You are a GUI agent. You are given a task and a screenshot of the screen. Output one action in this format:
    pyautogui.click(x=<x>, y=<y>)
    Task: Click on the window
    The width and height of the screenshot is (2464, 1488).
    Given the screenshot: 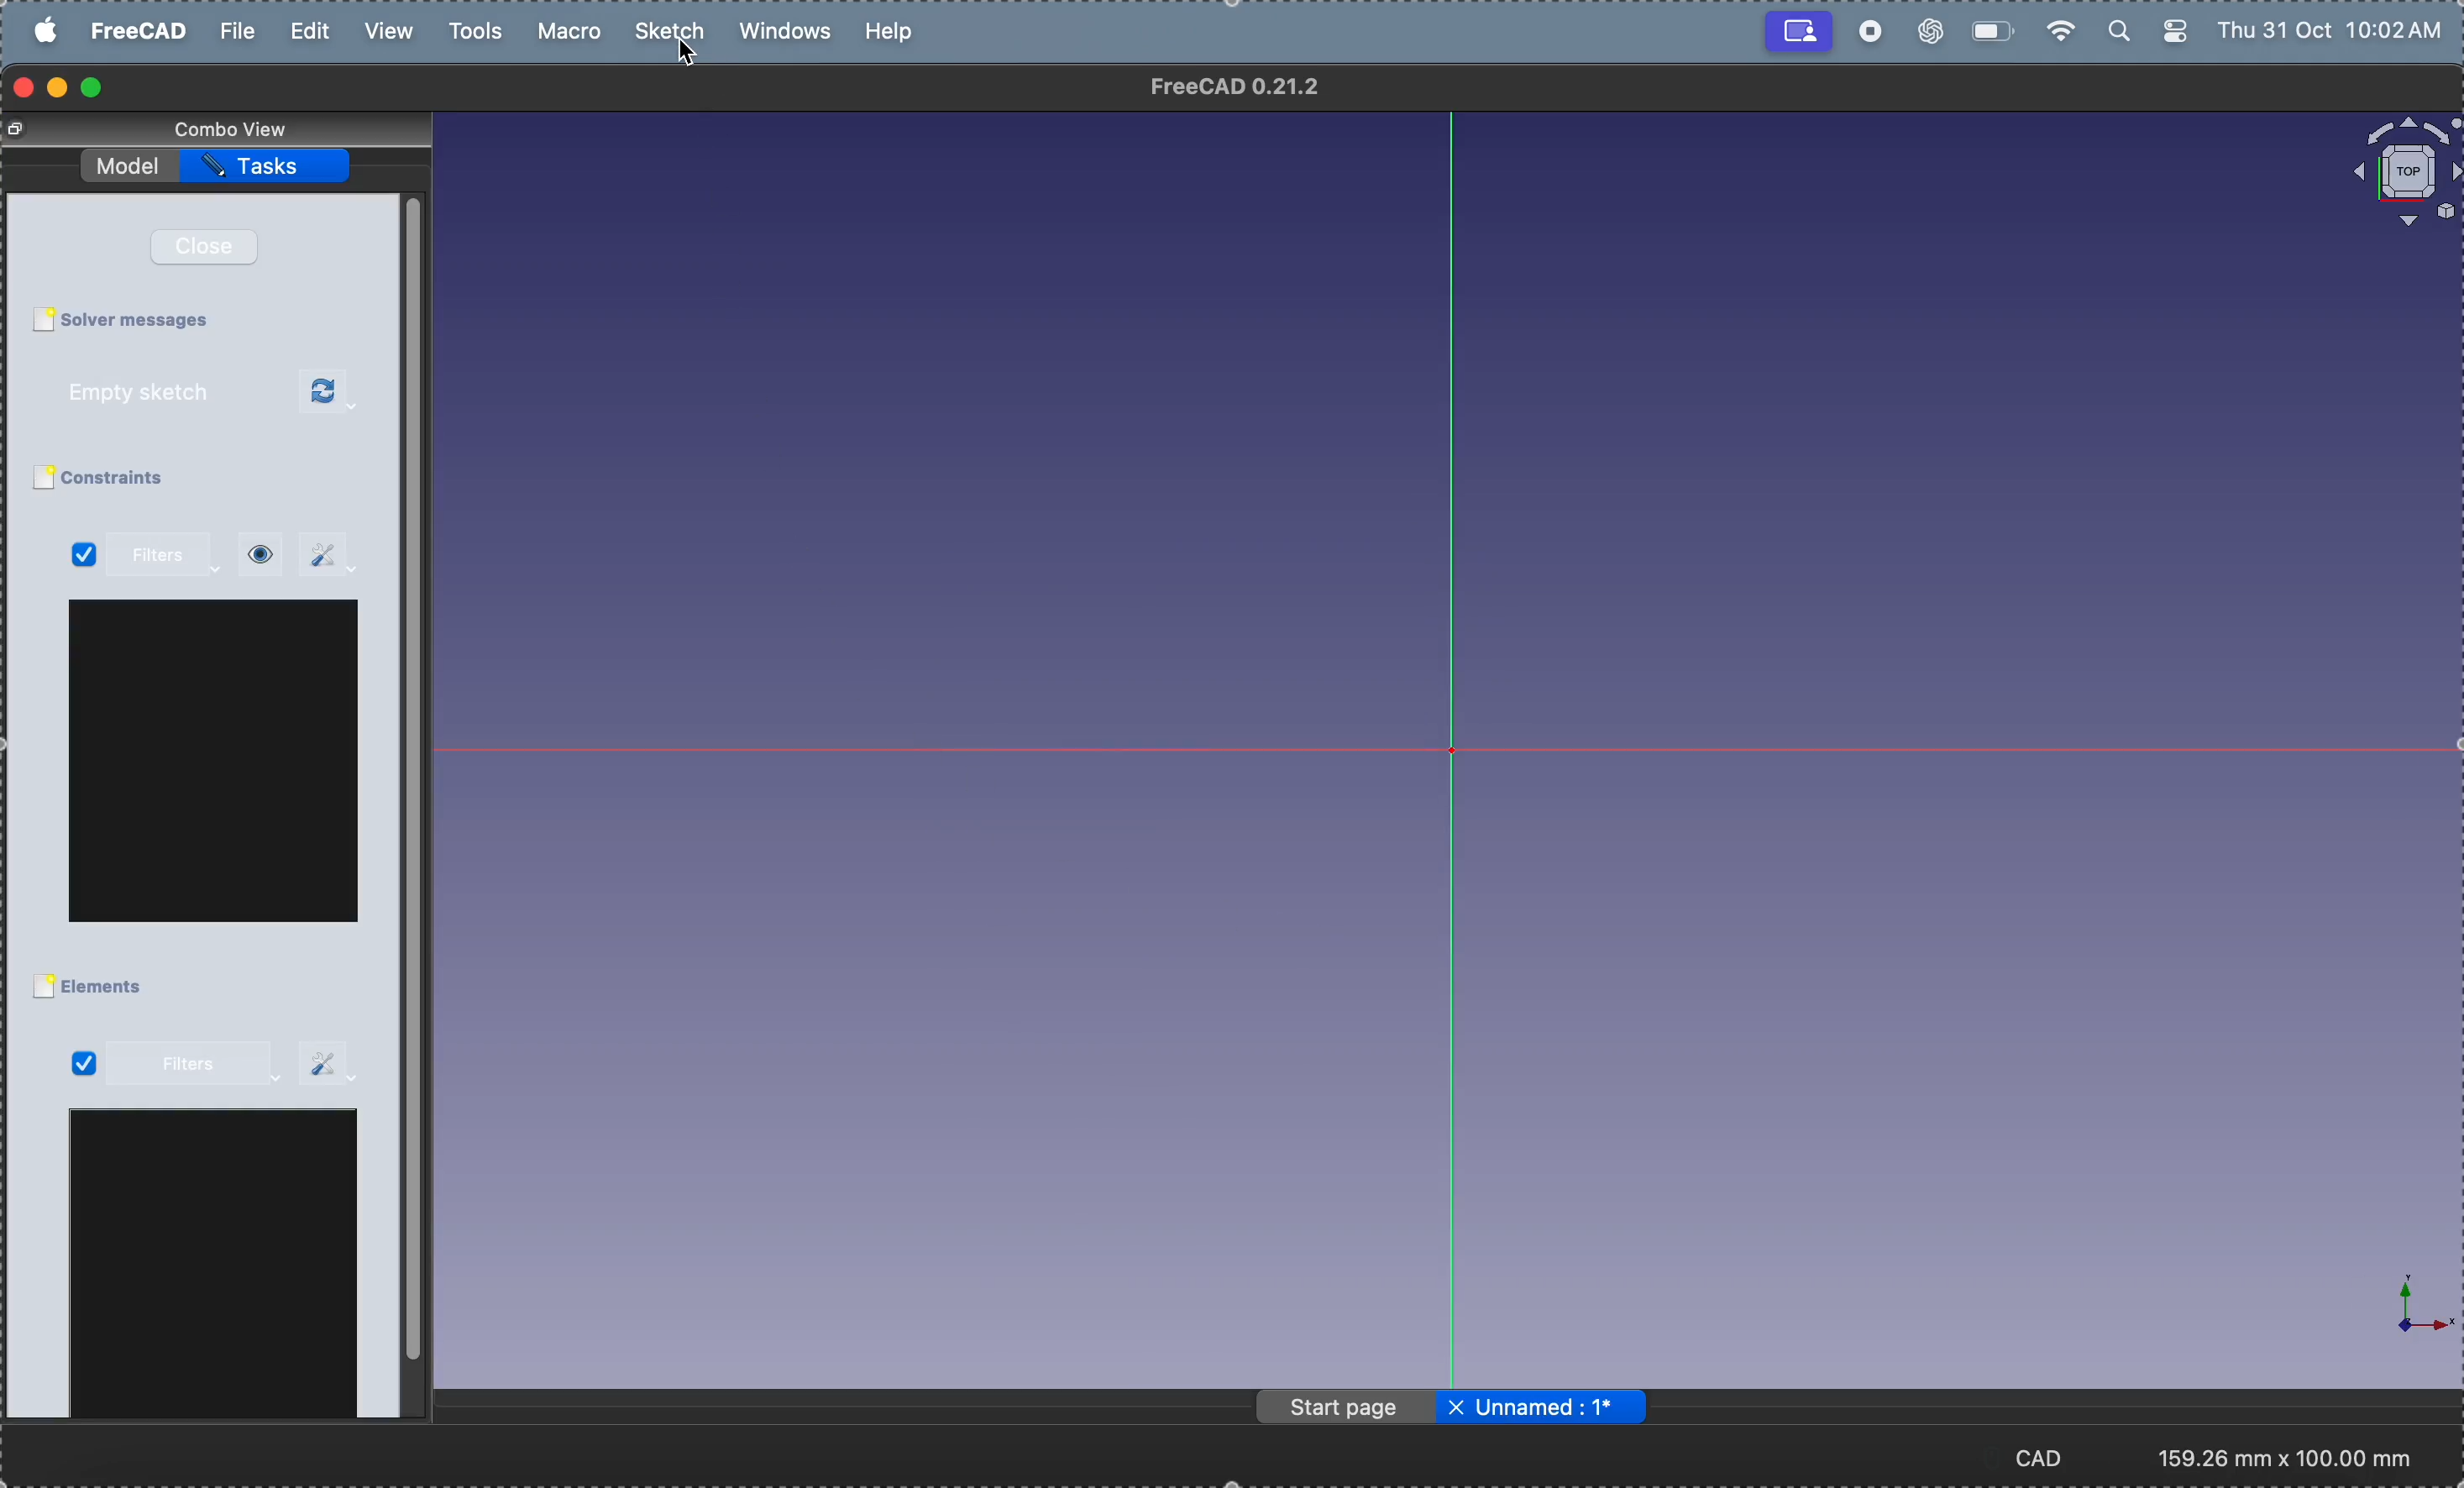 What is the action you would take?
    pyautogui.click(x=216, y=761)
    